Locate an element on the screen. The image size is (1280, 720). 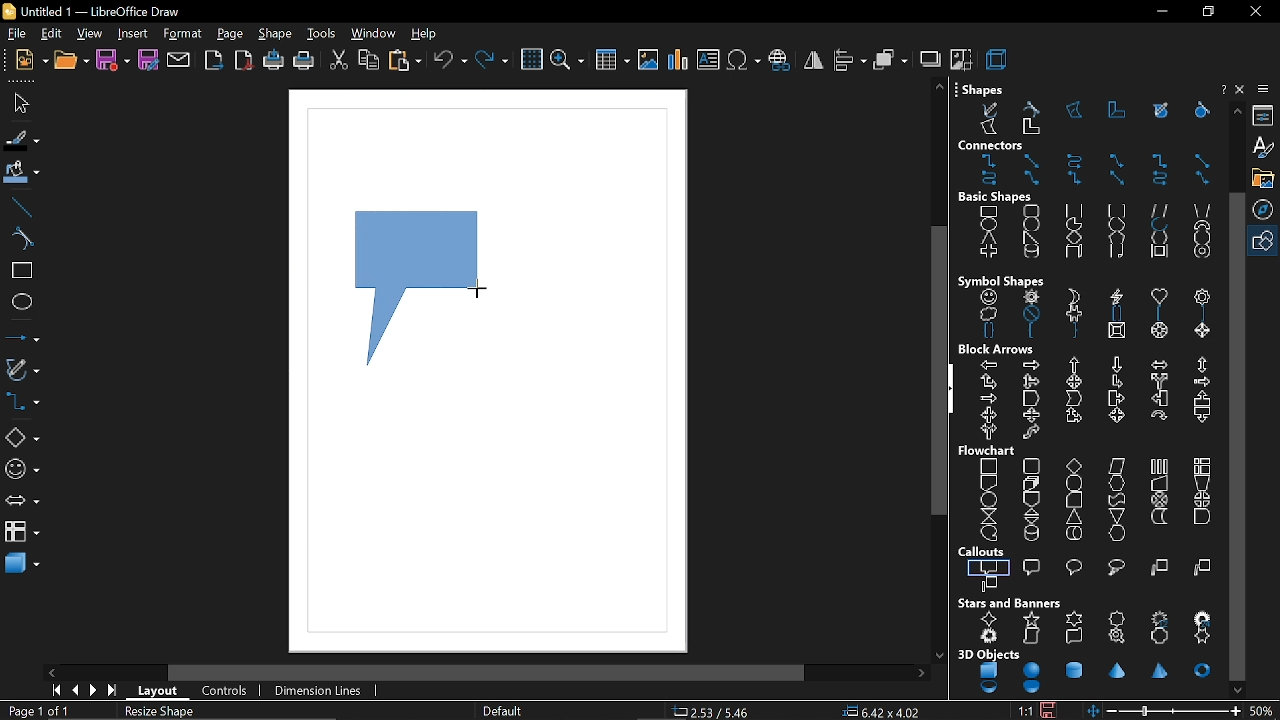
flowchart is located at coordinates (22, 532).